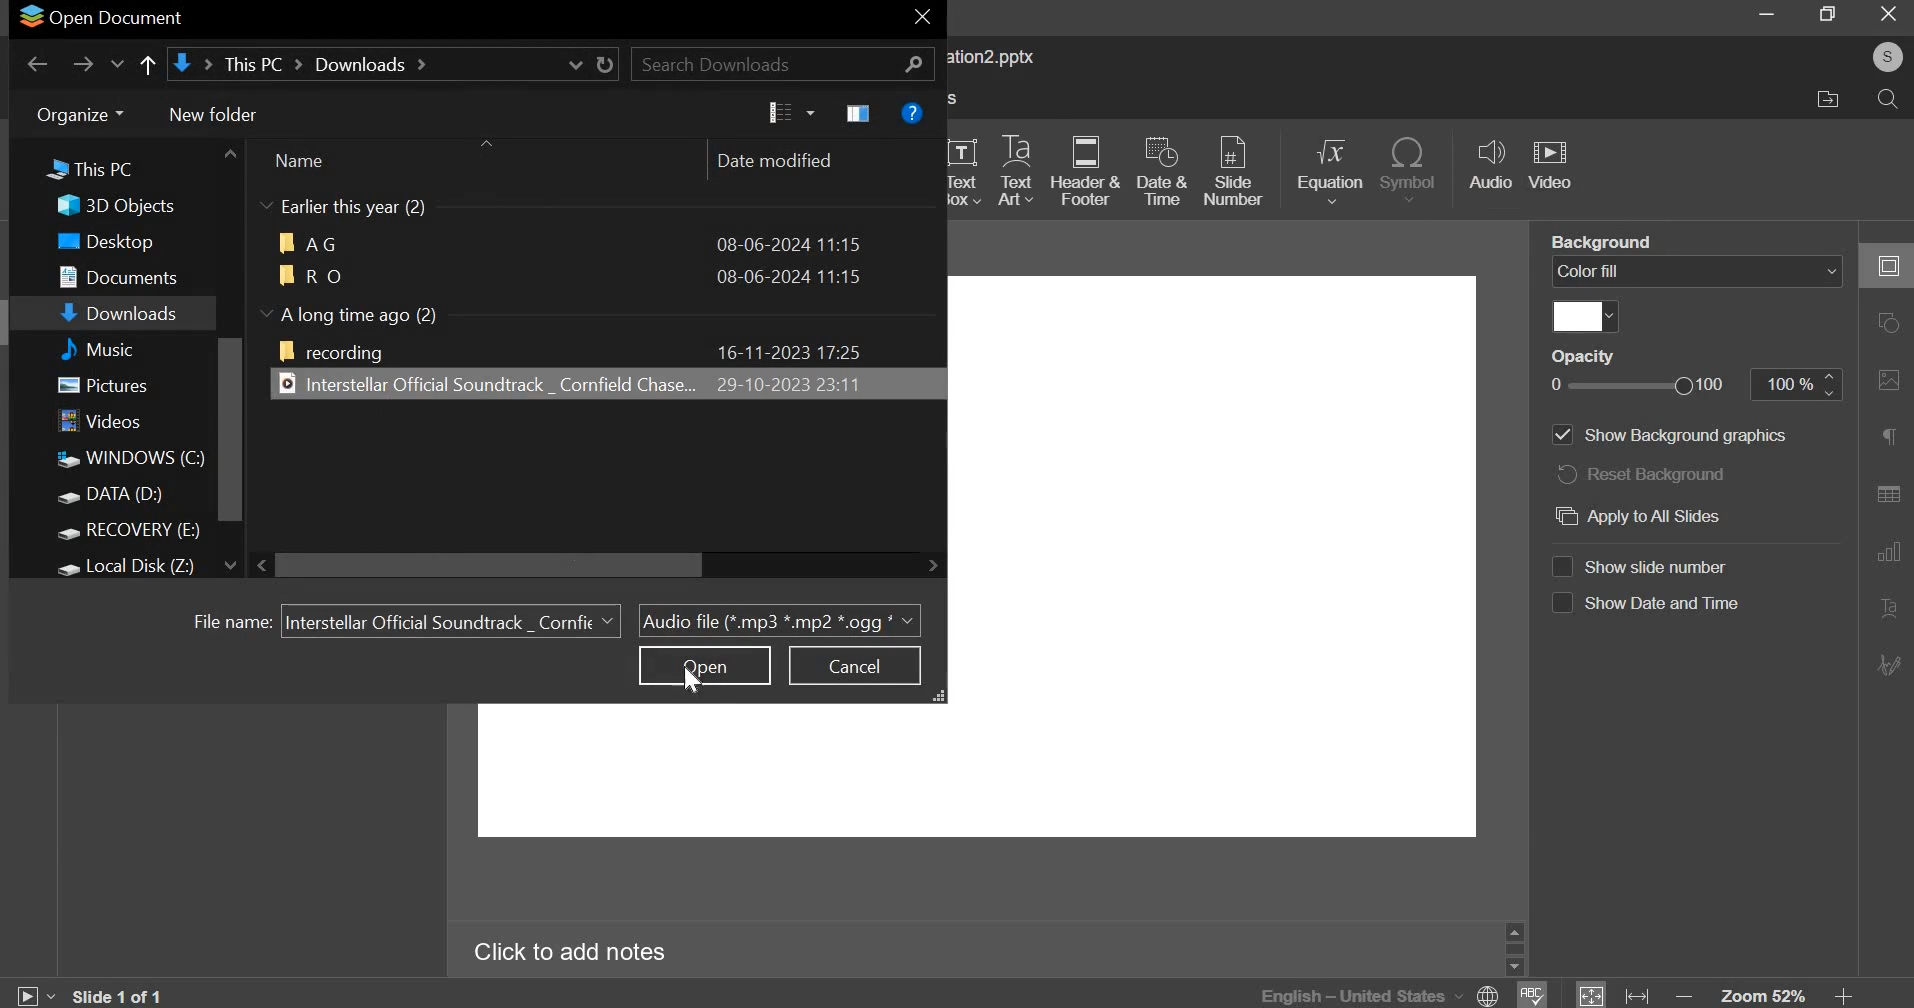 Image resolution: width=1914 pixels, height=1008 pixels. Describe the element at coordinates (1667, 436) in the screenshot. I see `show background graphics` at that location.